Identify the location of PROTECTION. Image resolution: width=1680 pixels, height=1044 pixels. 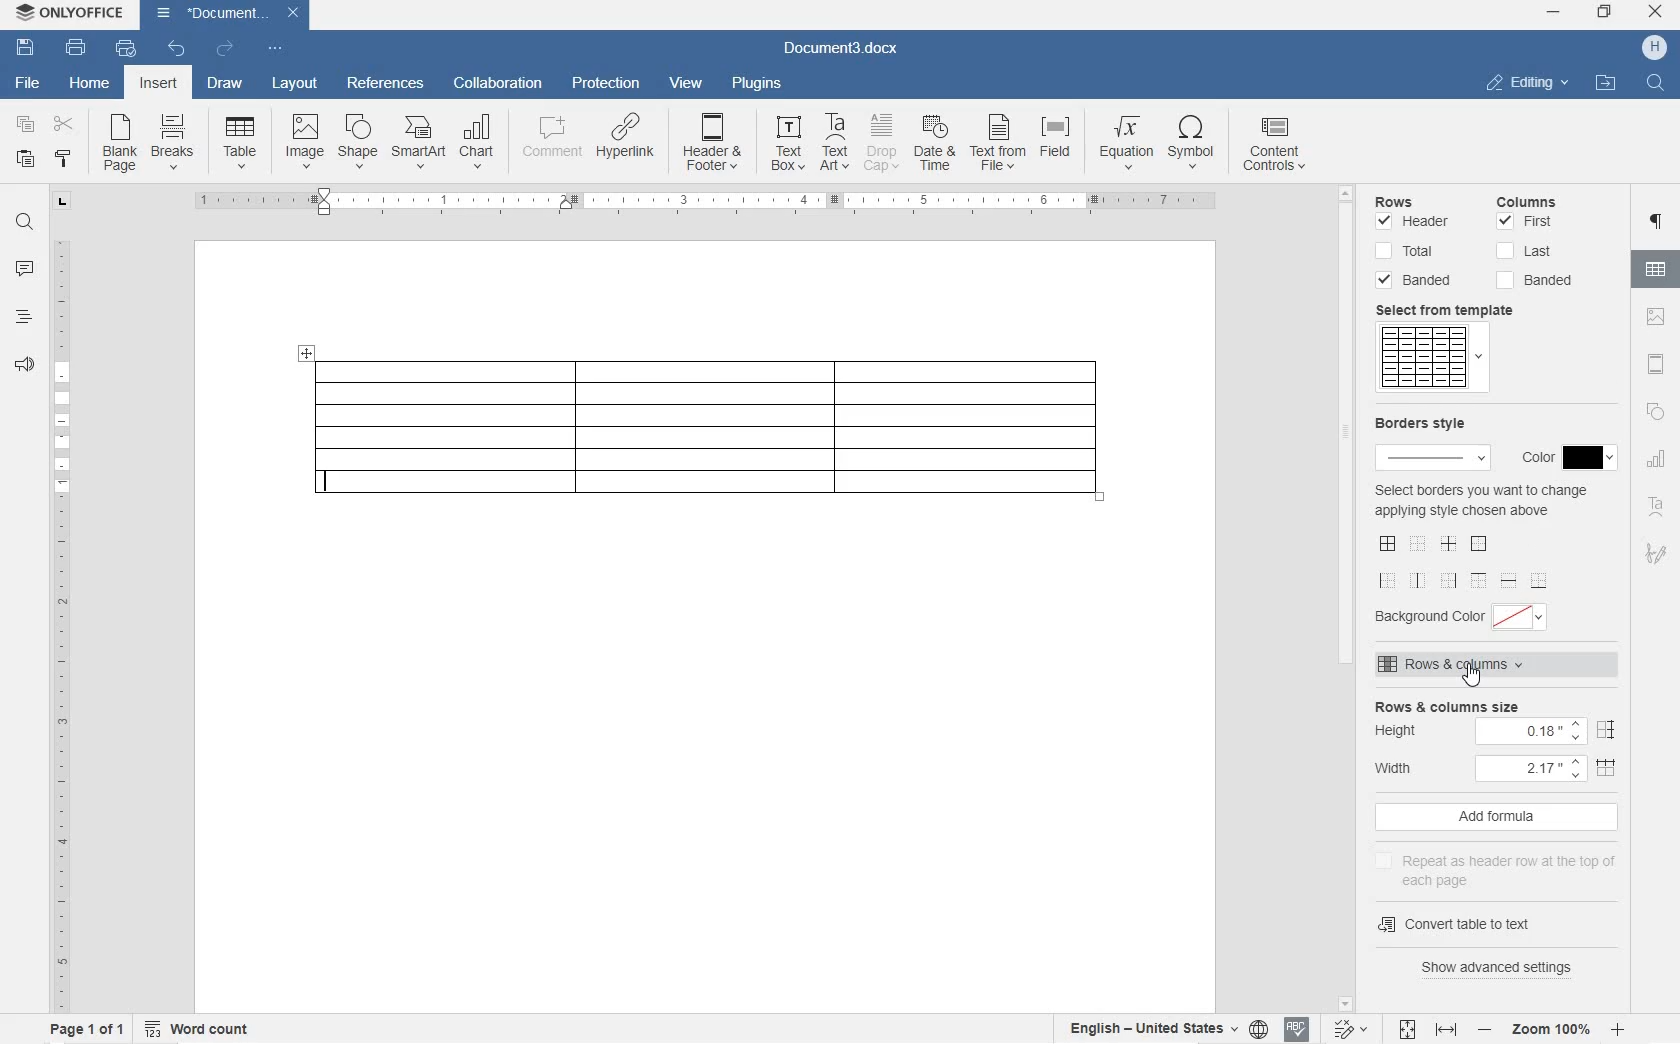
(608, 84).